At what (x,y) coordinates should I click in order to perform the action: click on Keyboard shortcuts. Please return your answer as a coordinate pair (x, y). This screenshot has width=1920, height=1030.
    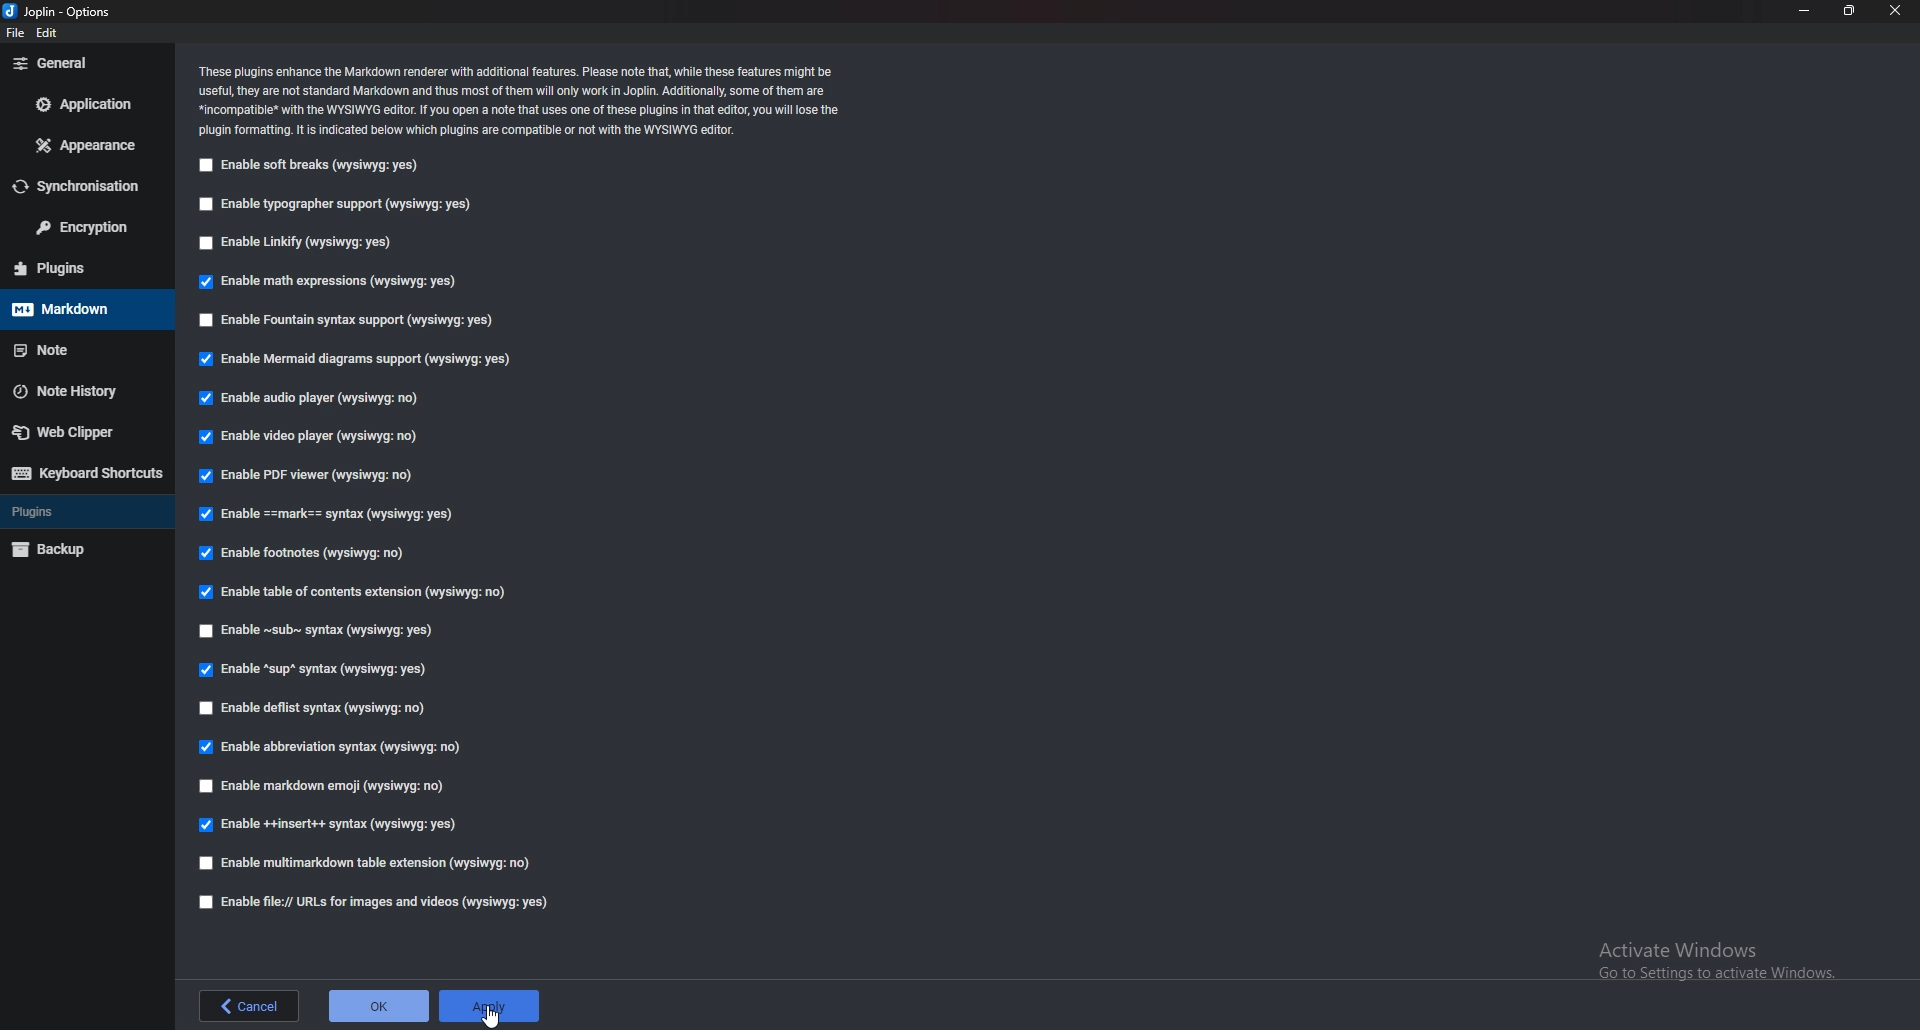
    Looking at the image, I should click on (86, 473).